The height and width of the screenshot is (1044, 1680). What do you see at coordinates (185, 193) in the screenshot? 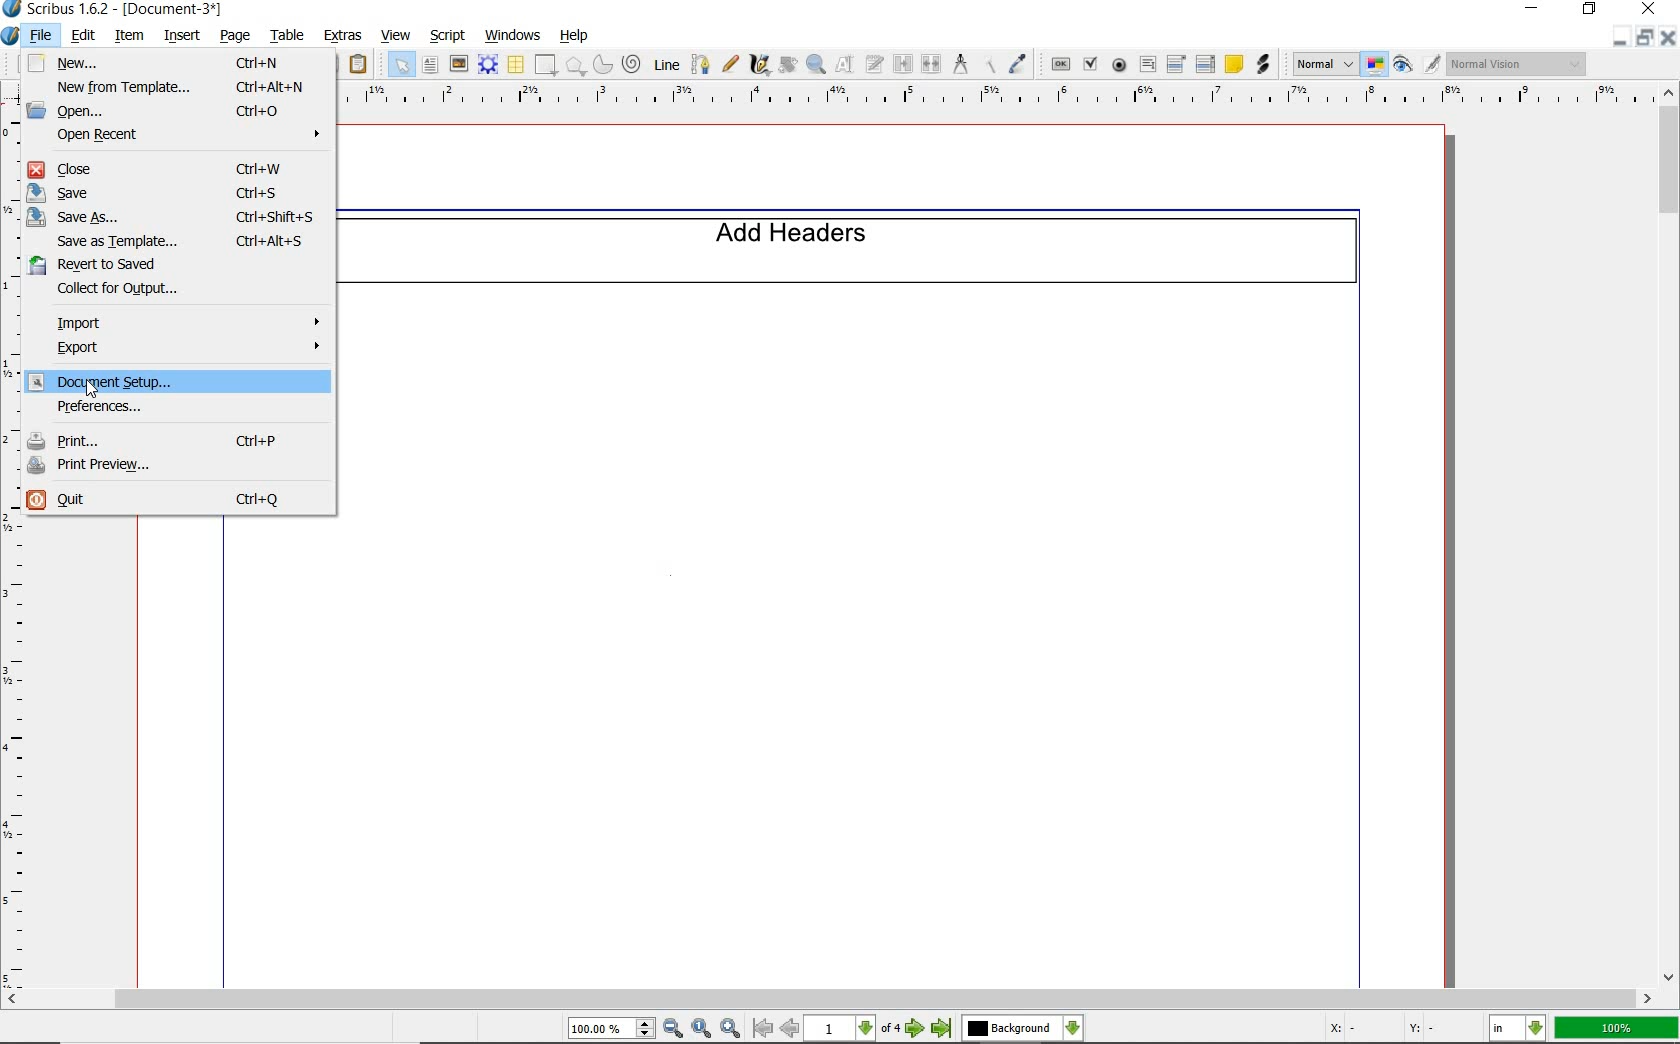
I see `save` at bounding box center [185, 193].